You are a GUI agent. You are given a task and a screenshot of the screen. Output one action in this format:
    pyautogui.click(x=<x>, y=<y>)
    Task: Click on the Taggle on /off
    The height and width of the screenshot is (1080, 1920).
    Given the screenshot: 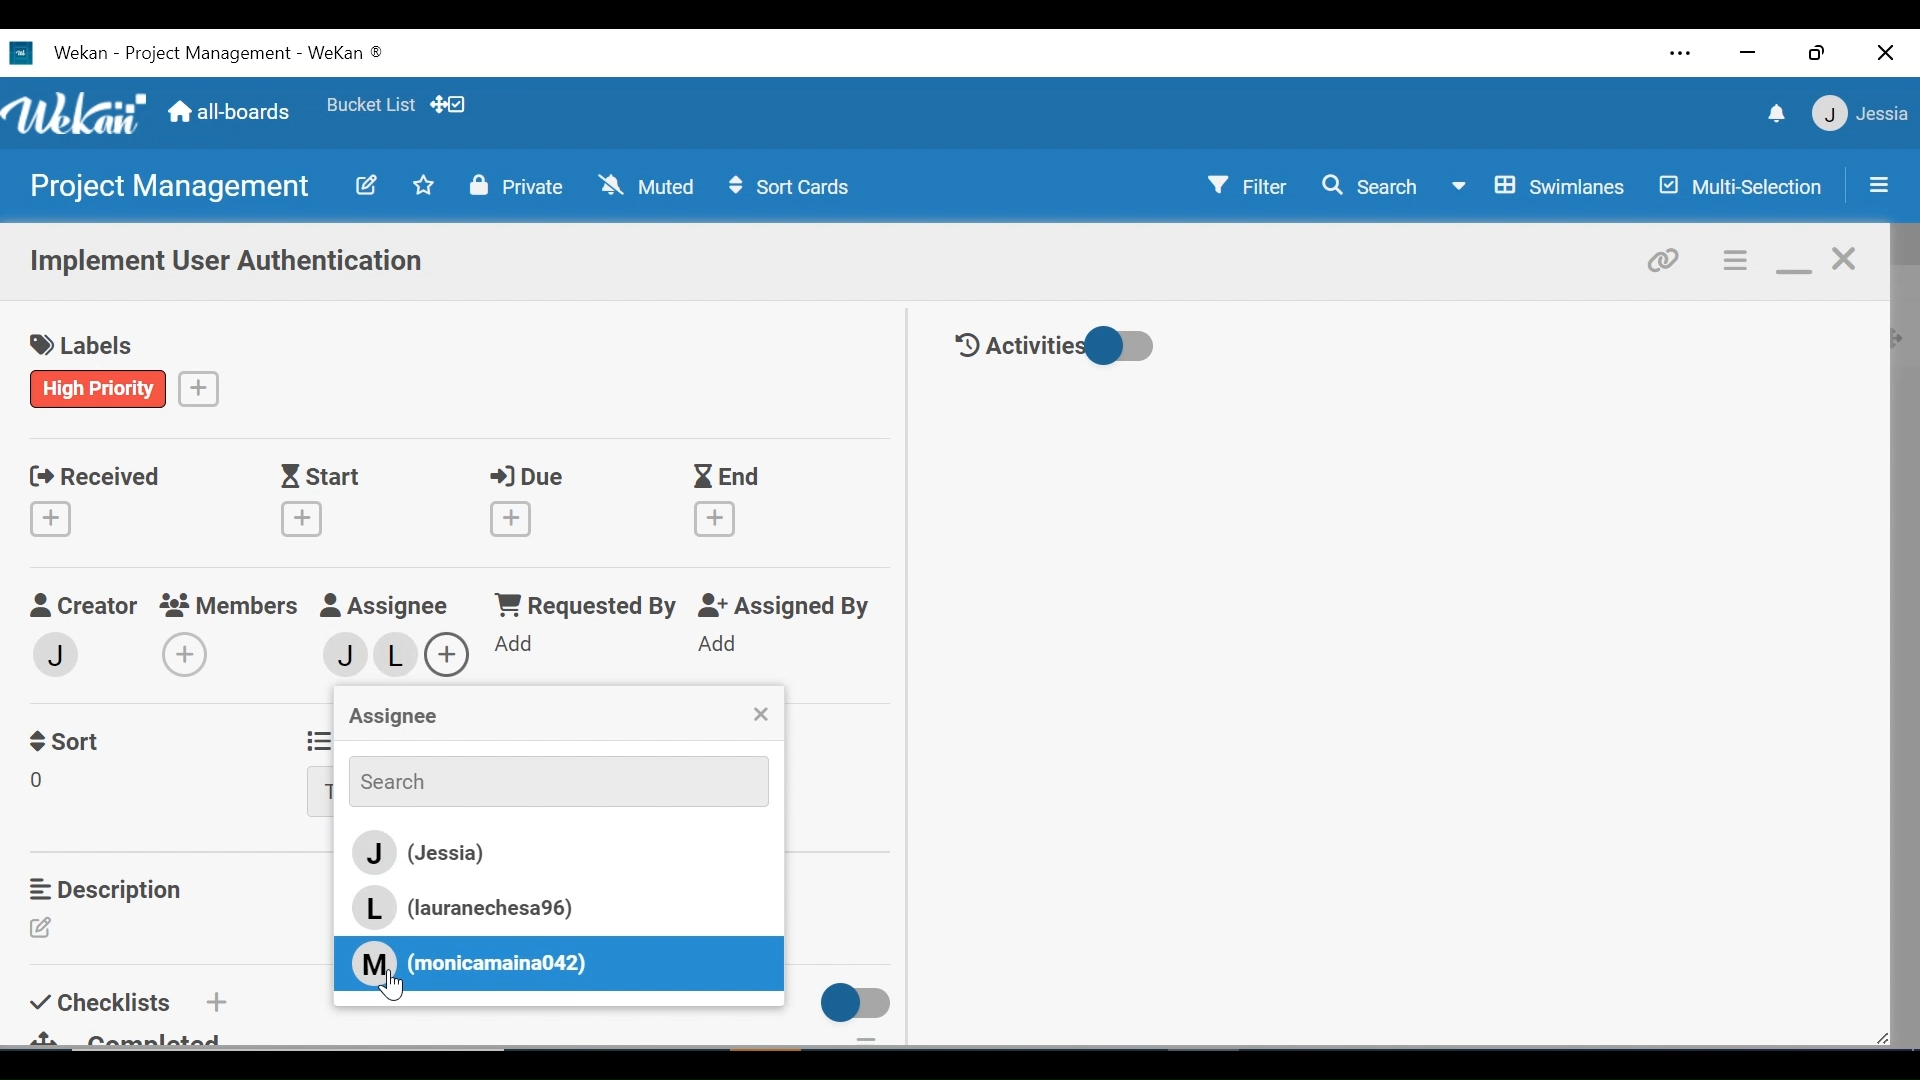 What is the action you would take?
    pyautogui.click(x=849, y=1003)
    